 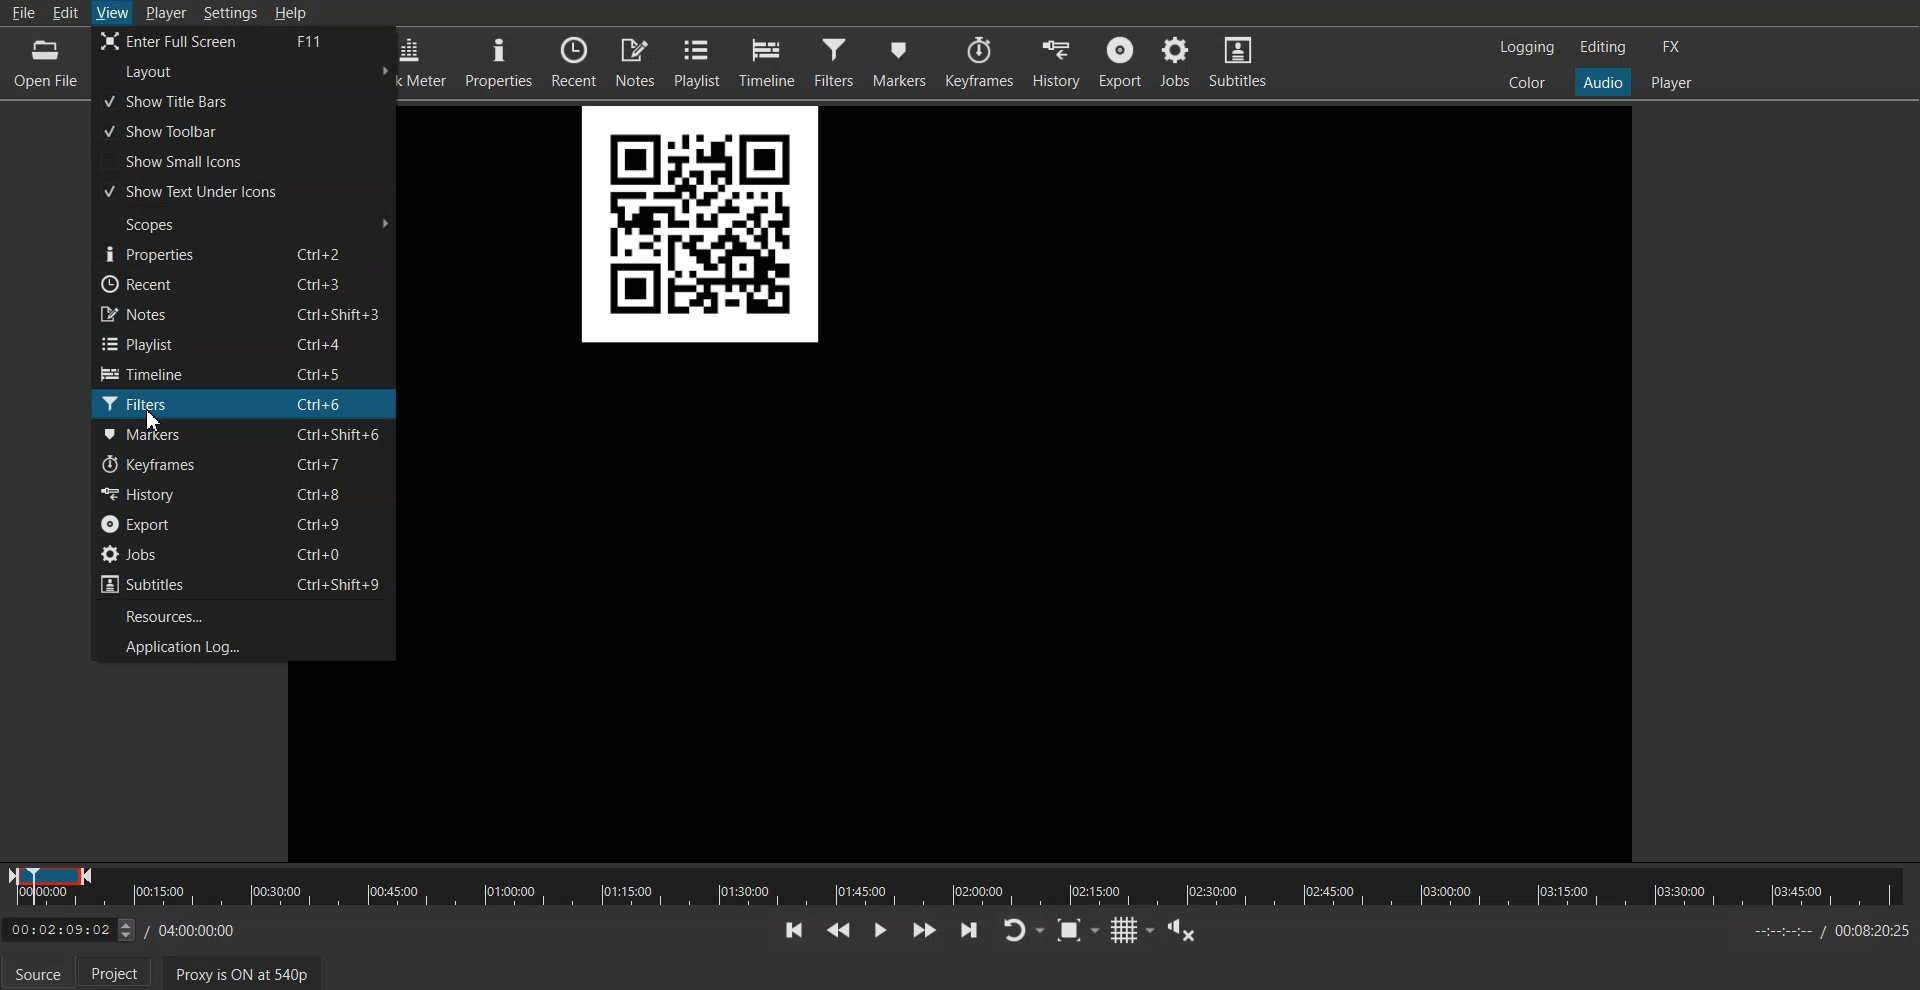 What do you see at coordinates (243, 555) in the screenshot?
I see `Jobs` at bounding box center [243, 555].